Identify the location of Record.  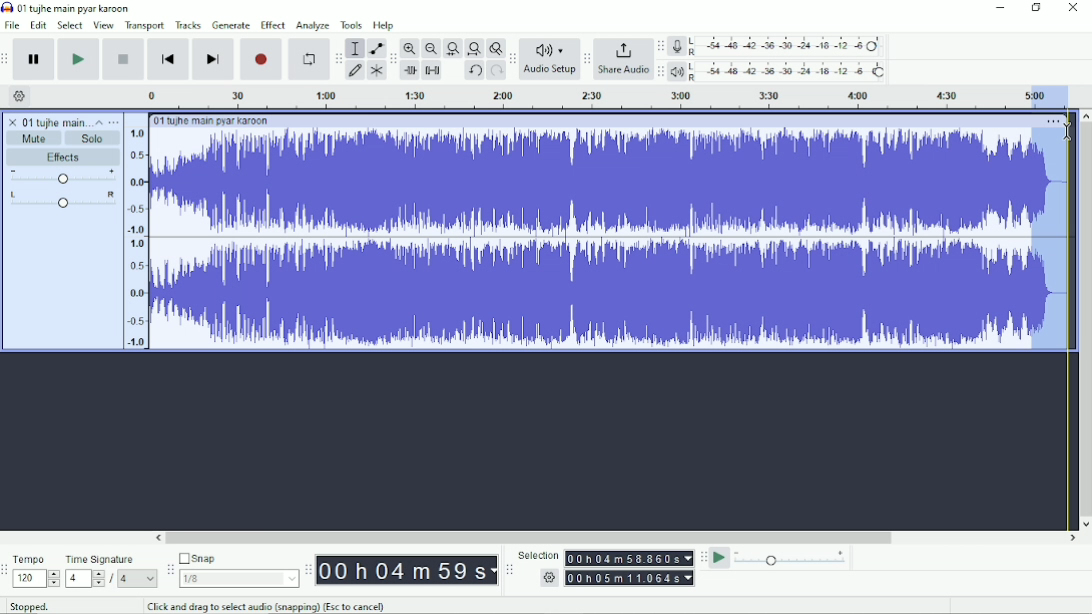
(262, 60).